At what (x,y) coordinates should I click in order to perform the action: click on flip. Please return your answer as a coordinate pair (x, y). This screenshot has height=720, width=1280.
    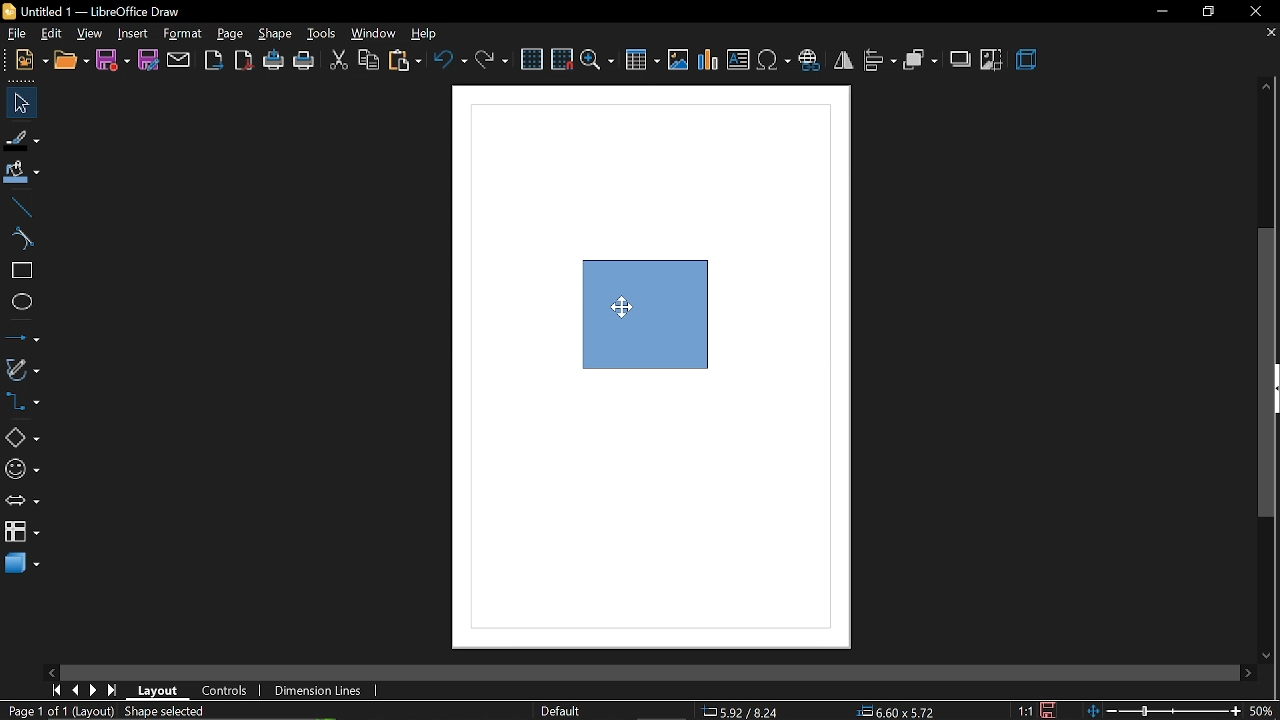
    Looking at the image, I should click on (845, 63).